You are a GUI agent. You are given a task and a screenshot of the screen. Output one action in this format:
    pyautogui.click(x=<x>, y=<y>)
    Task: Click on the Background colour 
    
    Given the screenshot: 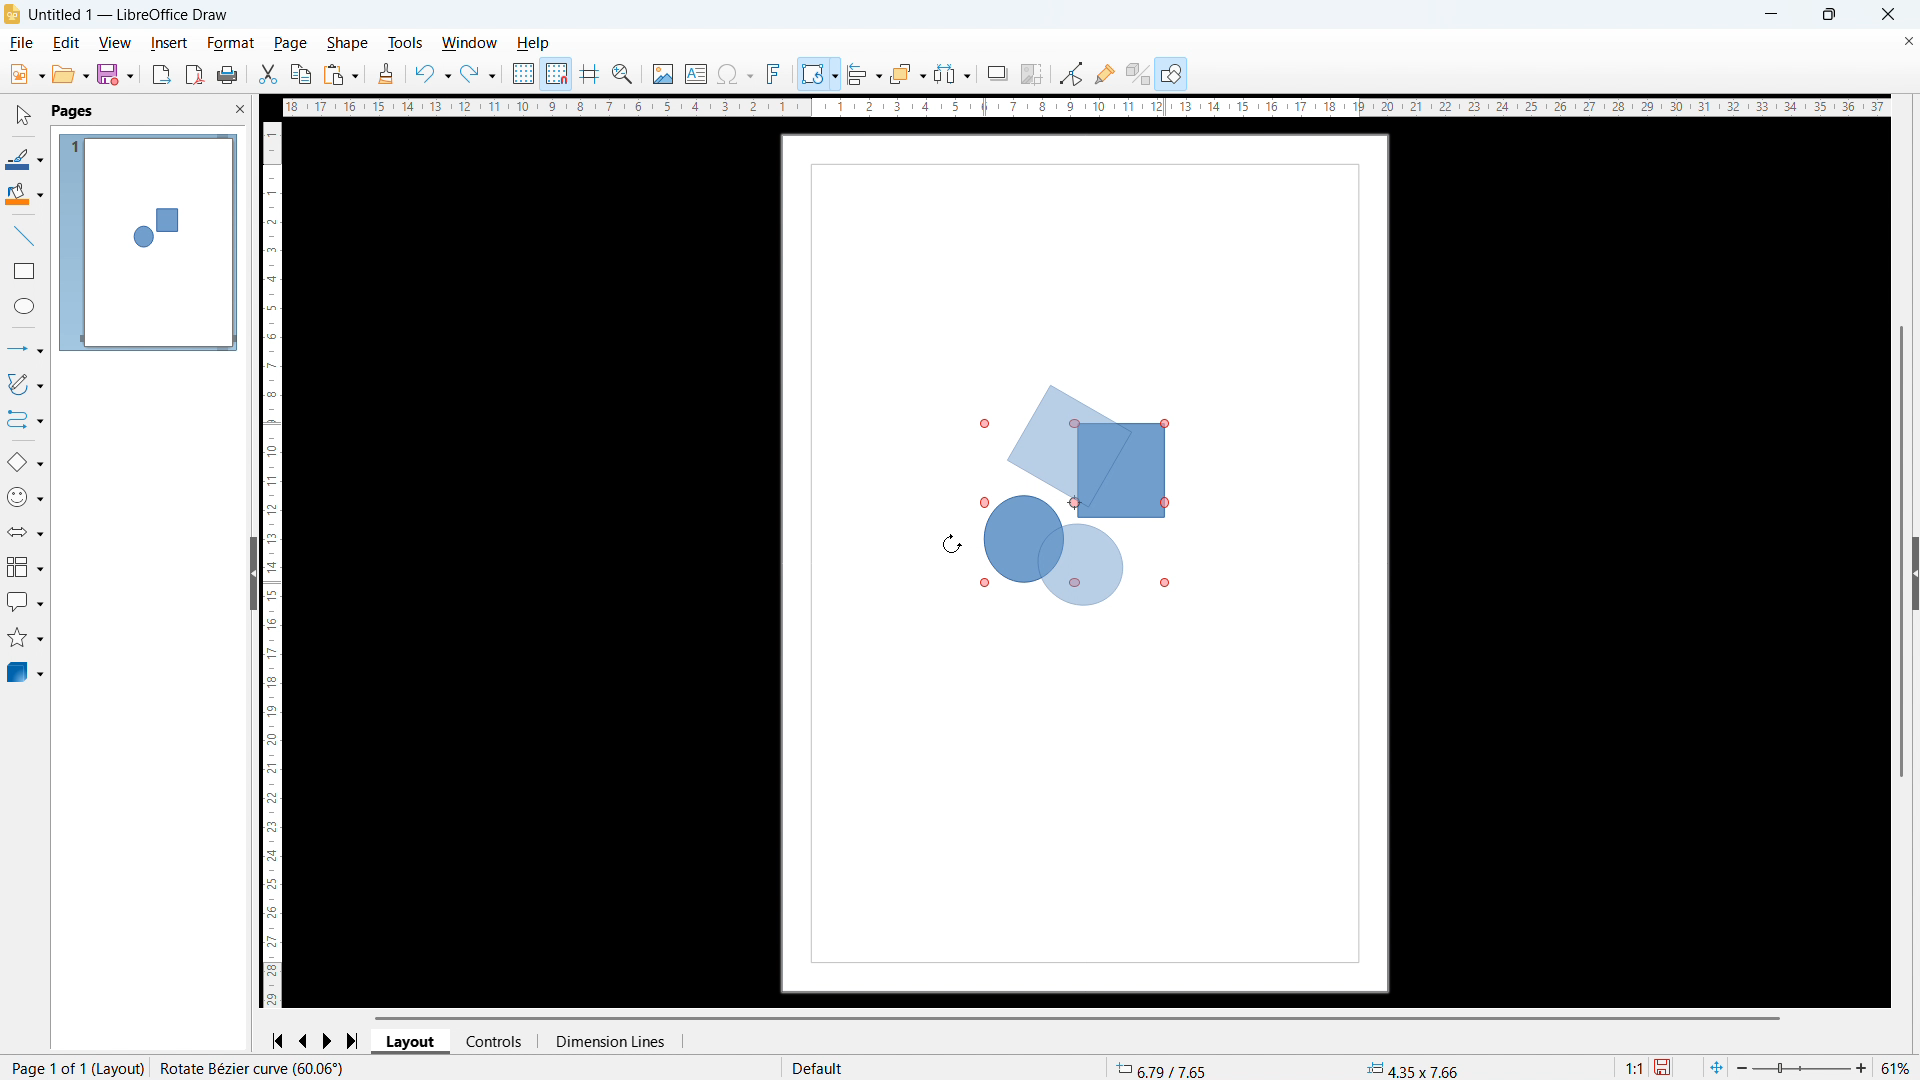 What is the action you would take?
    pyautogui.click(x=26, y=193)
    